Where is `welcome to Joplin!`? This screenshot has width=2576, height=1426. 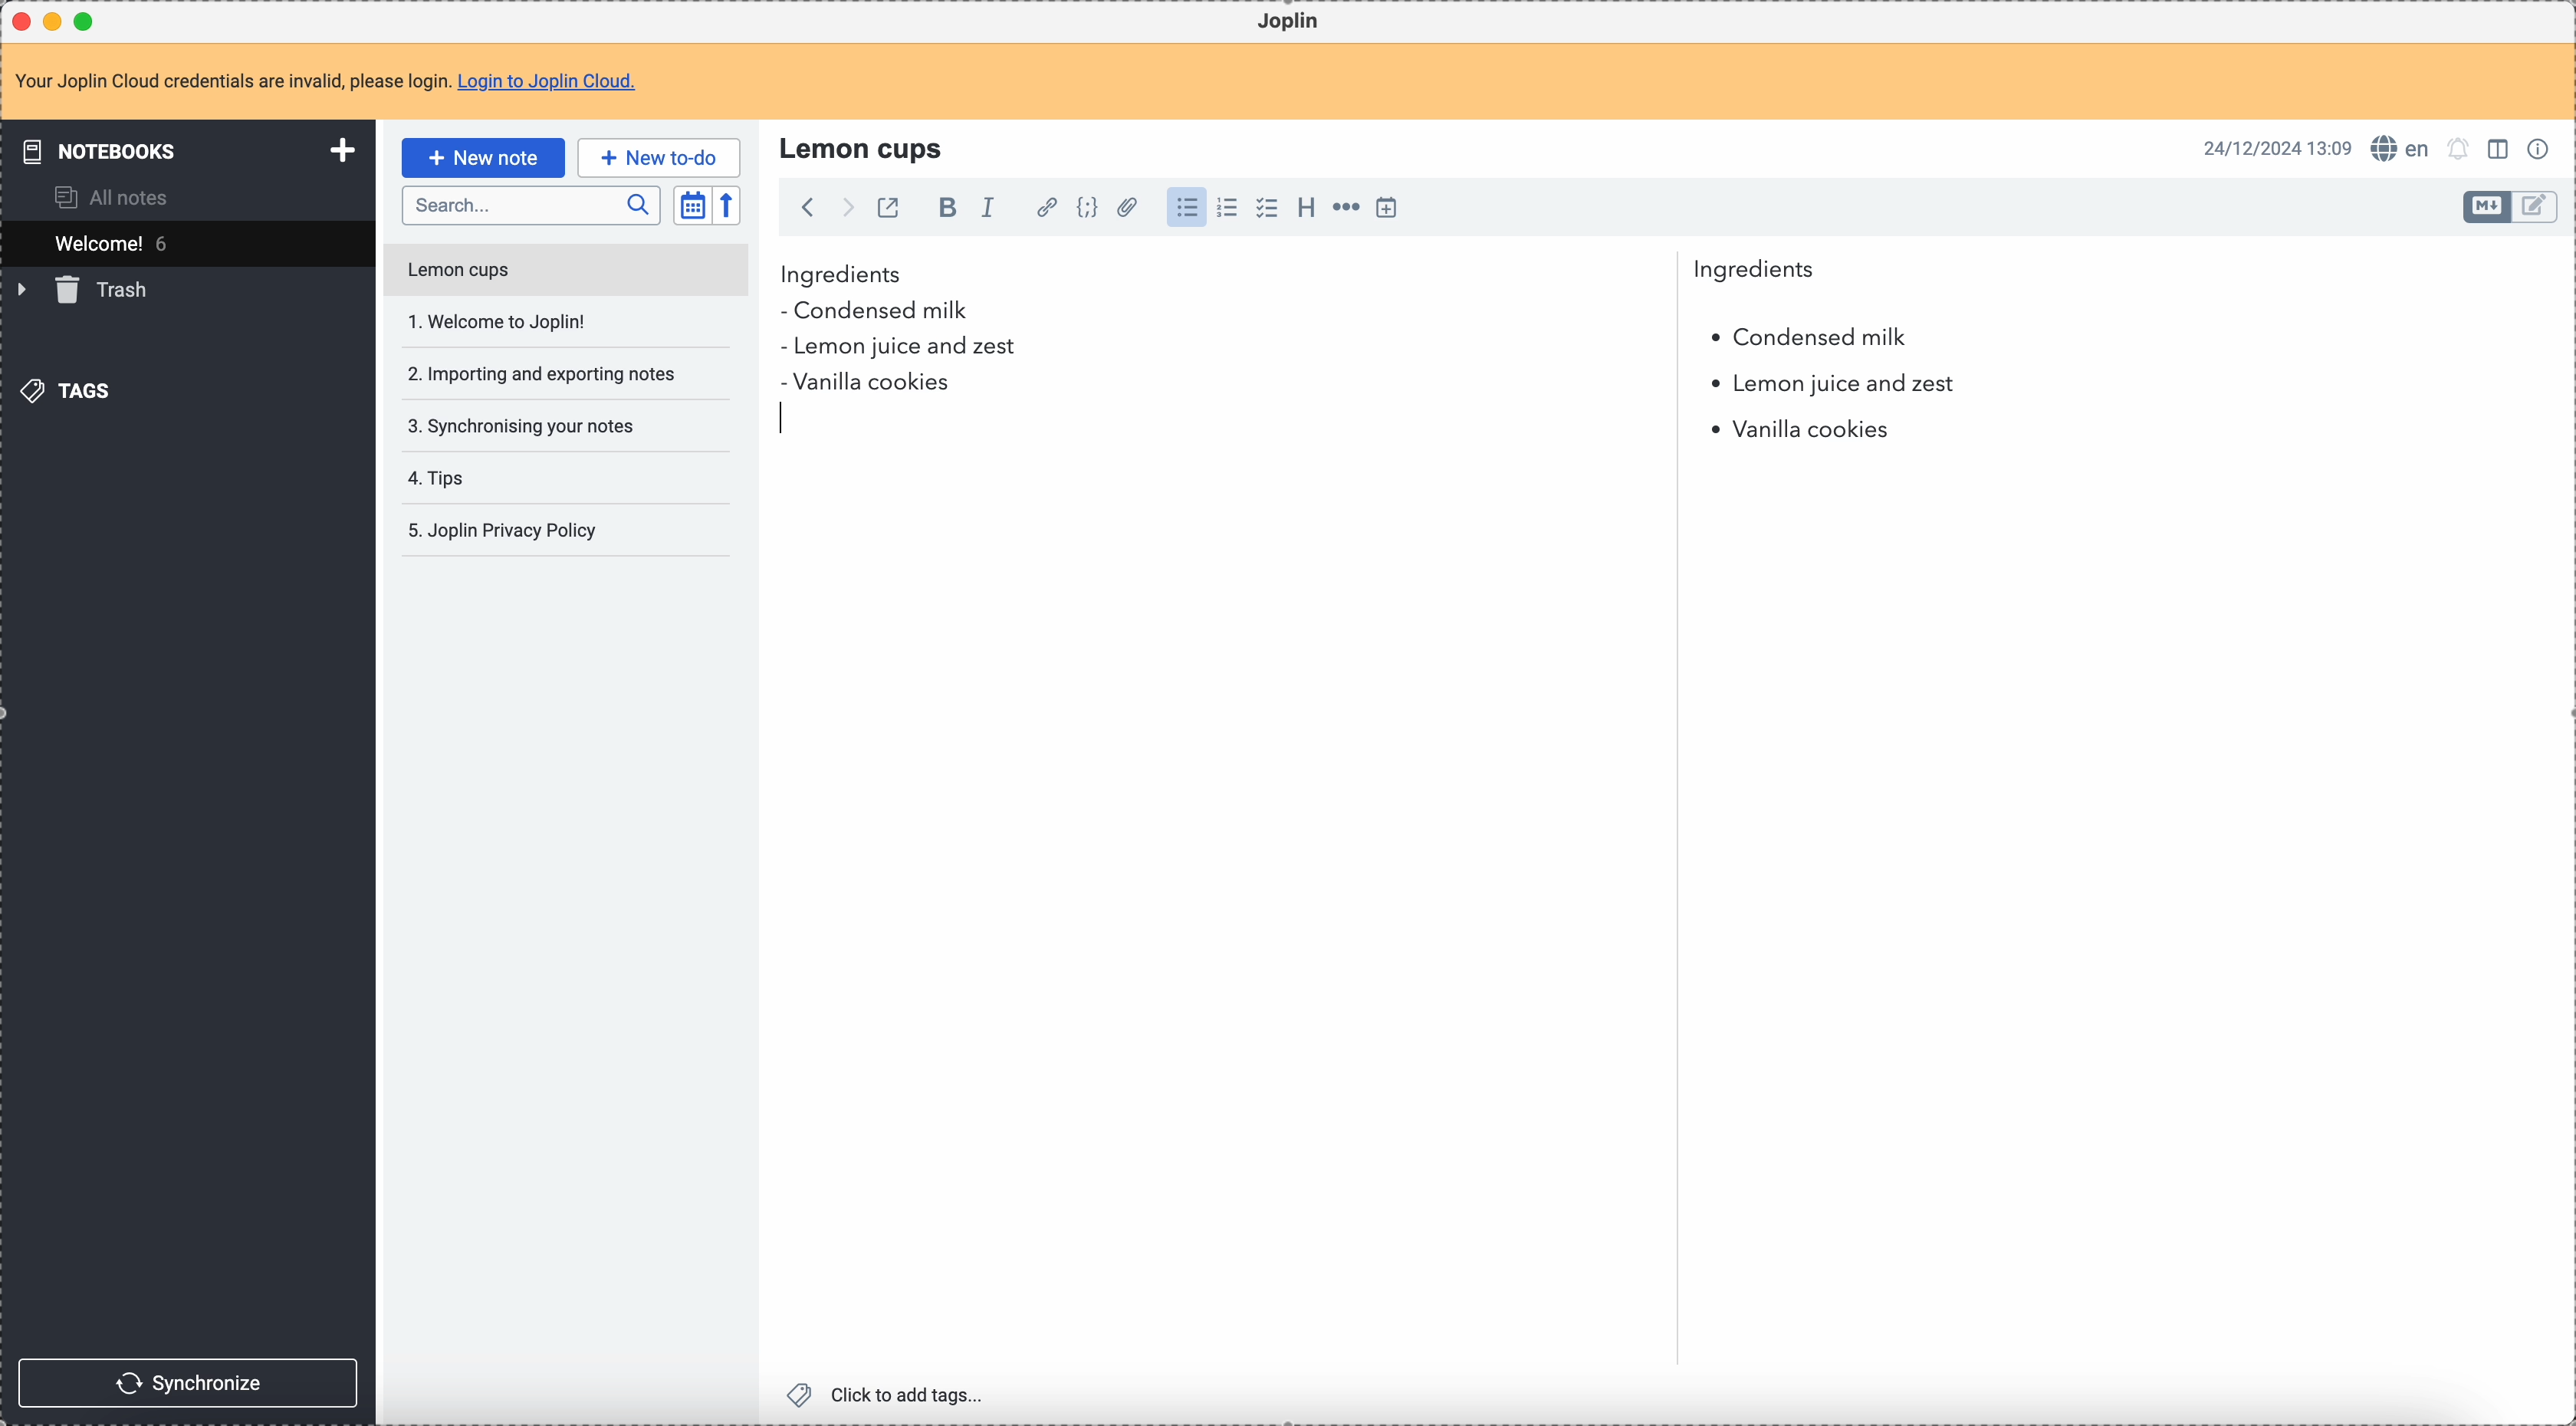 welcome to Joplin! is located at coordinates (499, 321).